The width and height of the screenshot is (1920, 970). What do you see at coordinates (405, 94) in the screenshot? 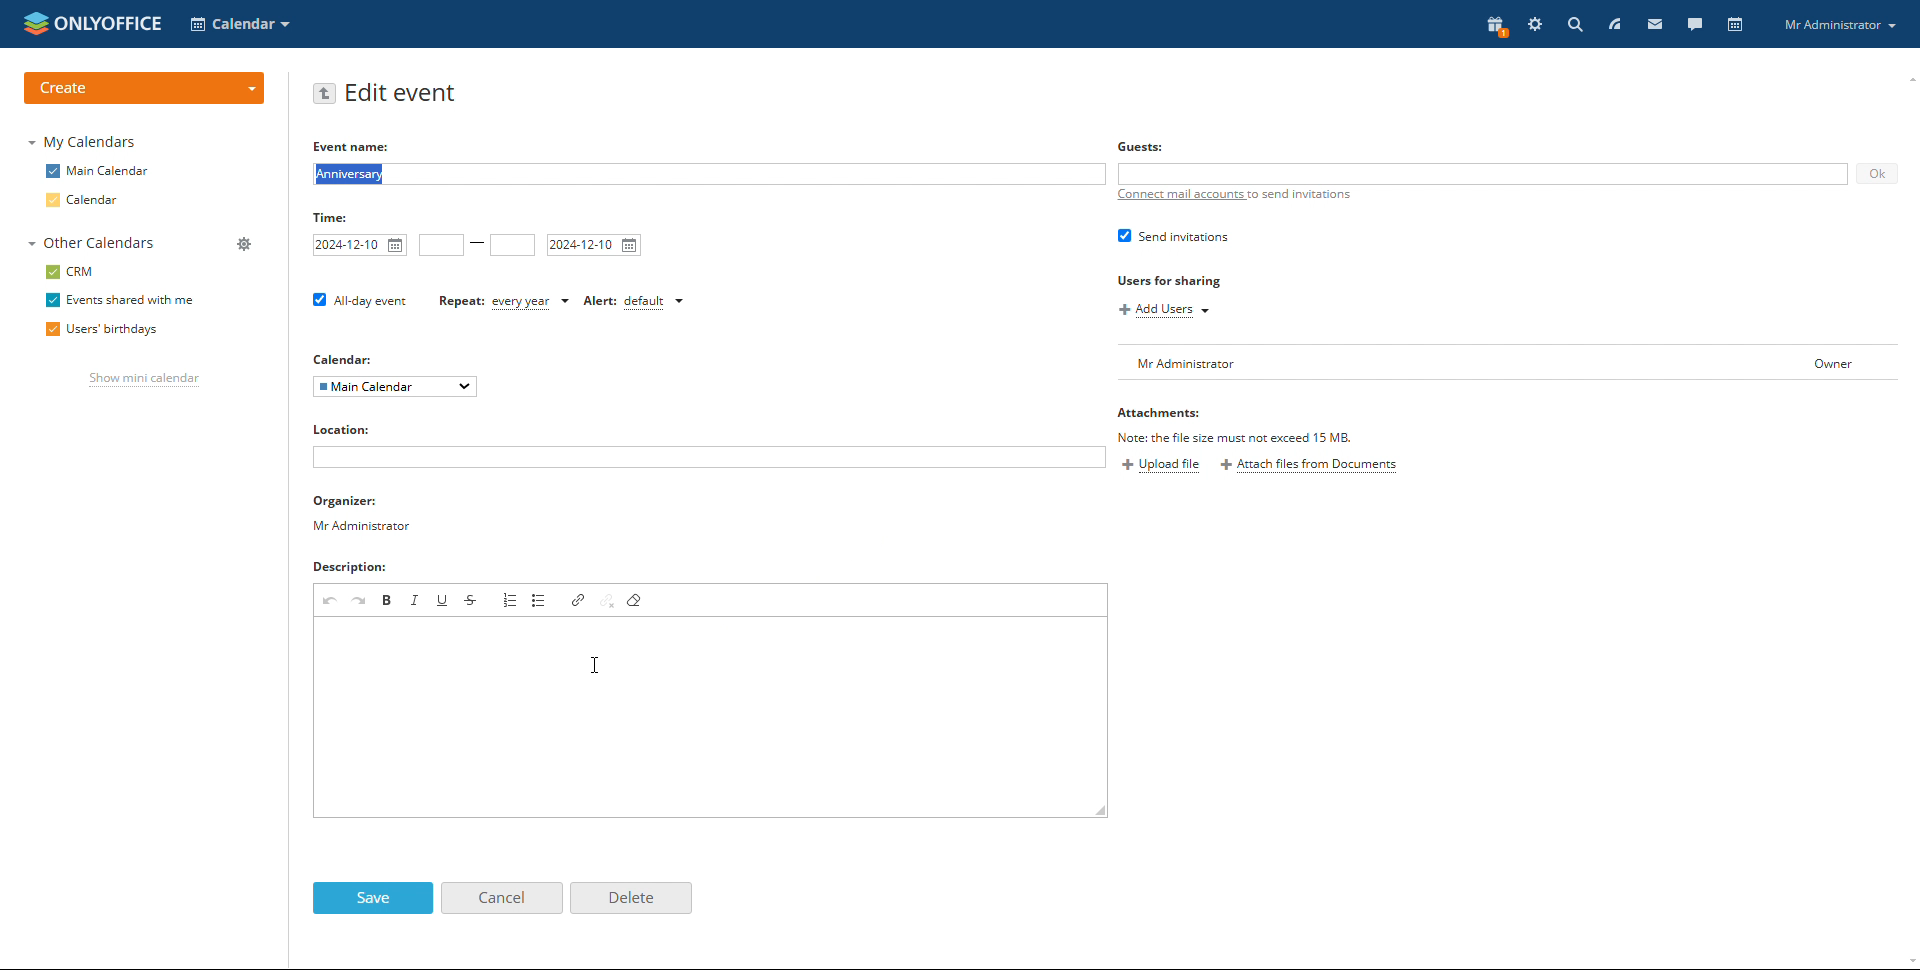
I see `edit event` at bounding box center [405, 94].